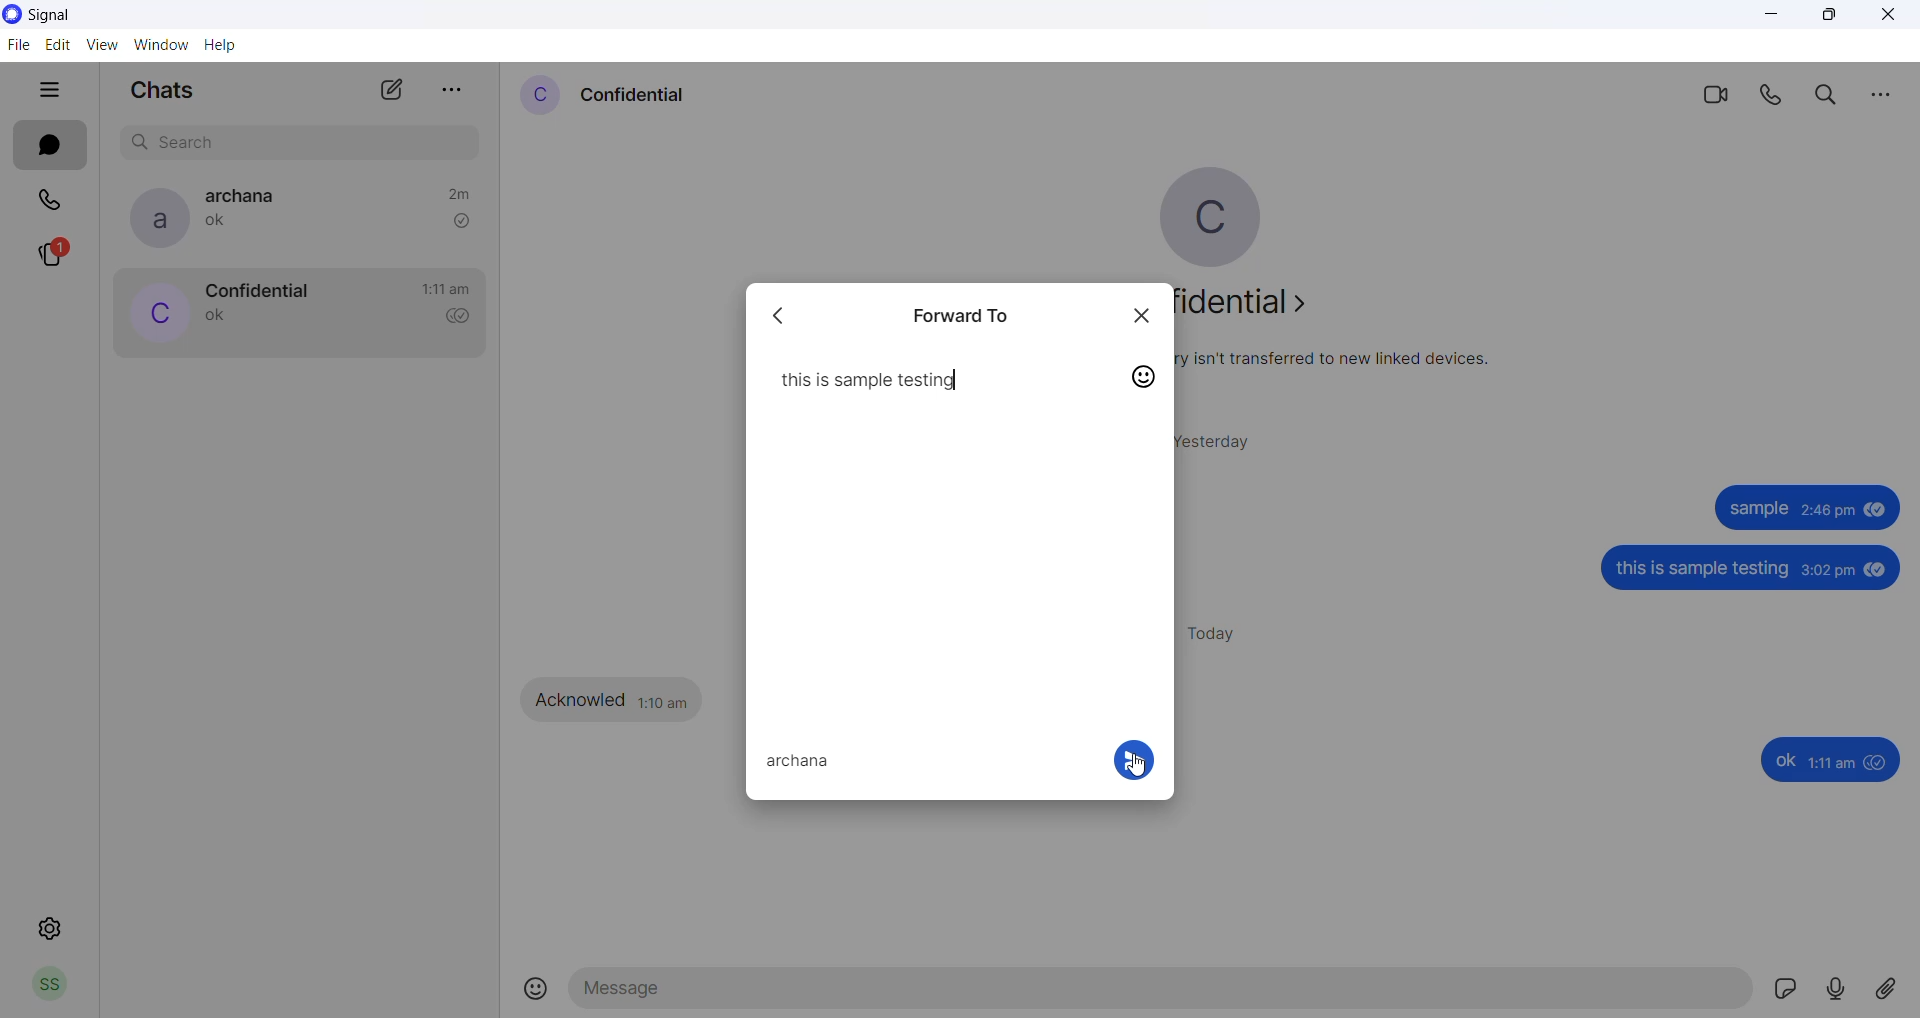 This screenshot has width=1920, height=1018. Describe the element at coordinates (1144, 380) in the screenshot. I see `emojis` at that location.